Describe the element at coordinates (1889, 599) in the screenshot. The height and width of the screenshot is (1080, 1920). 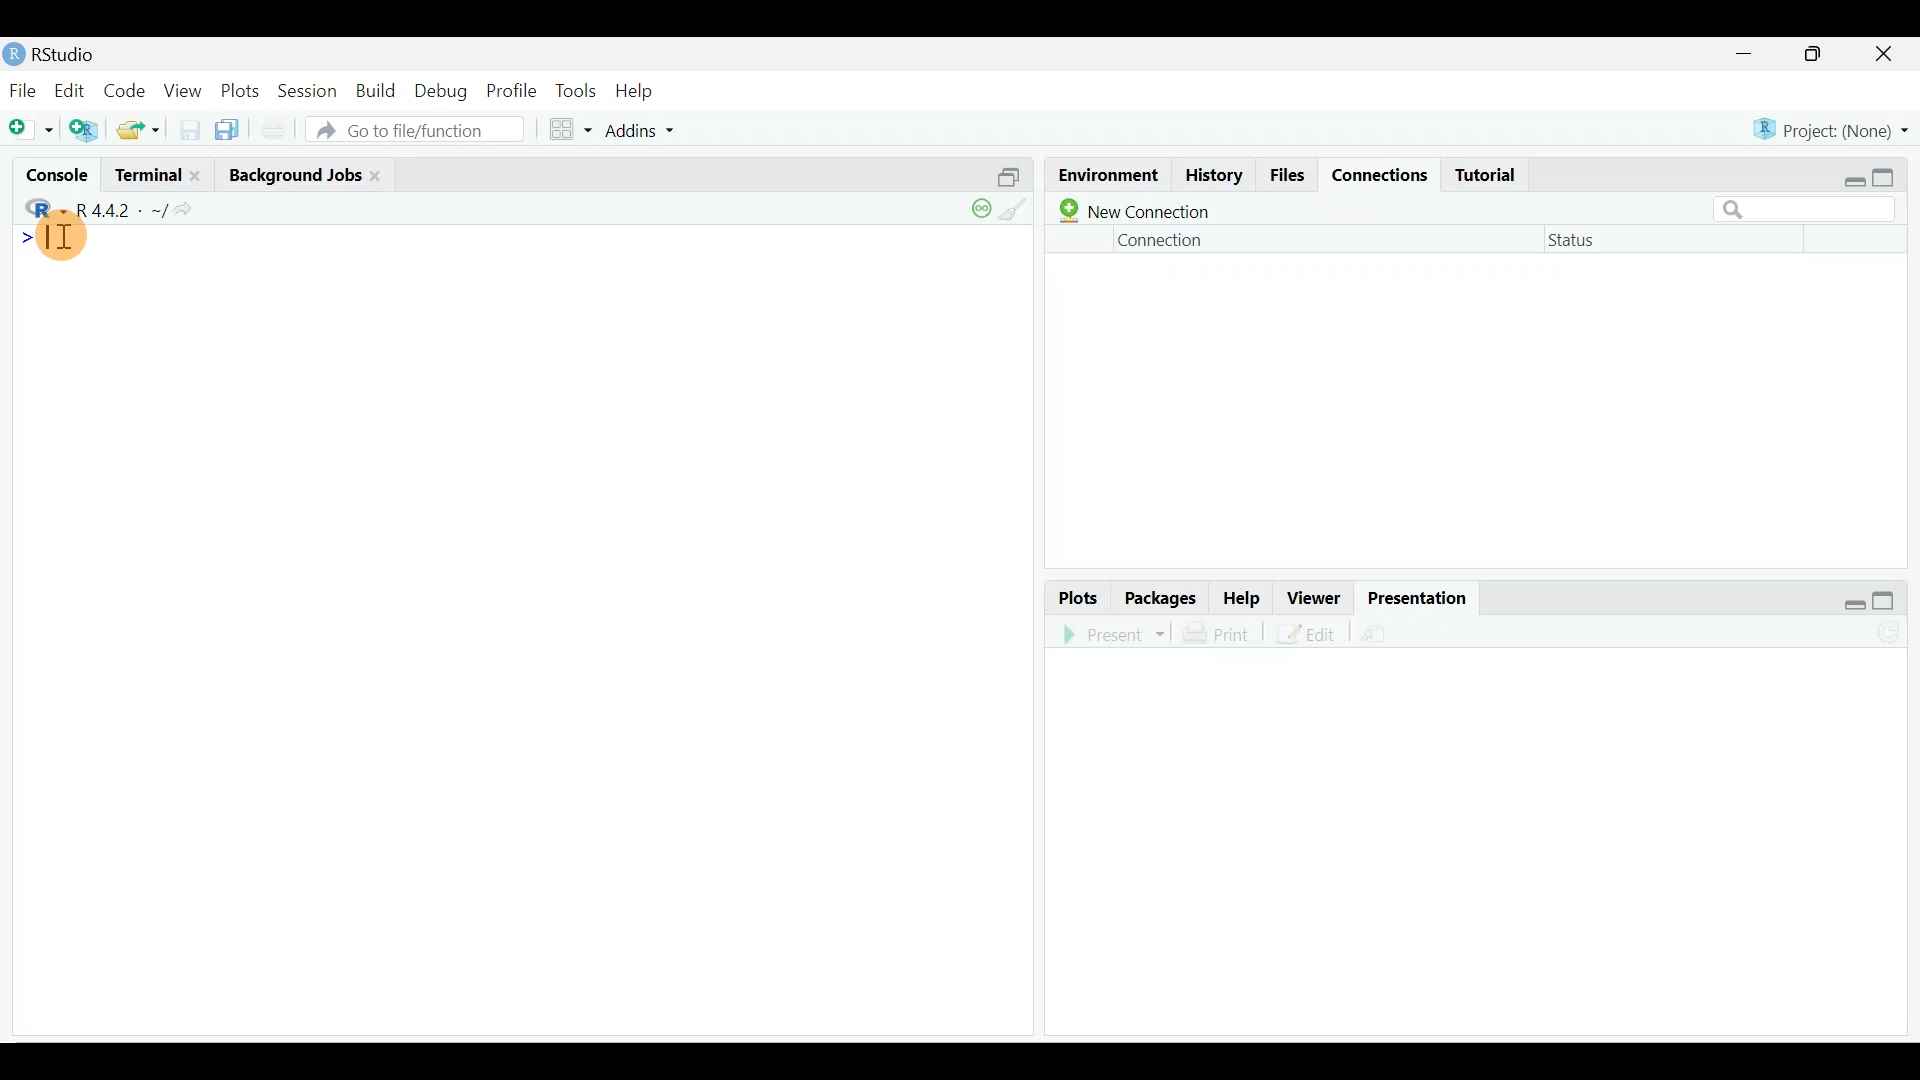
I see `maximize` at that location.